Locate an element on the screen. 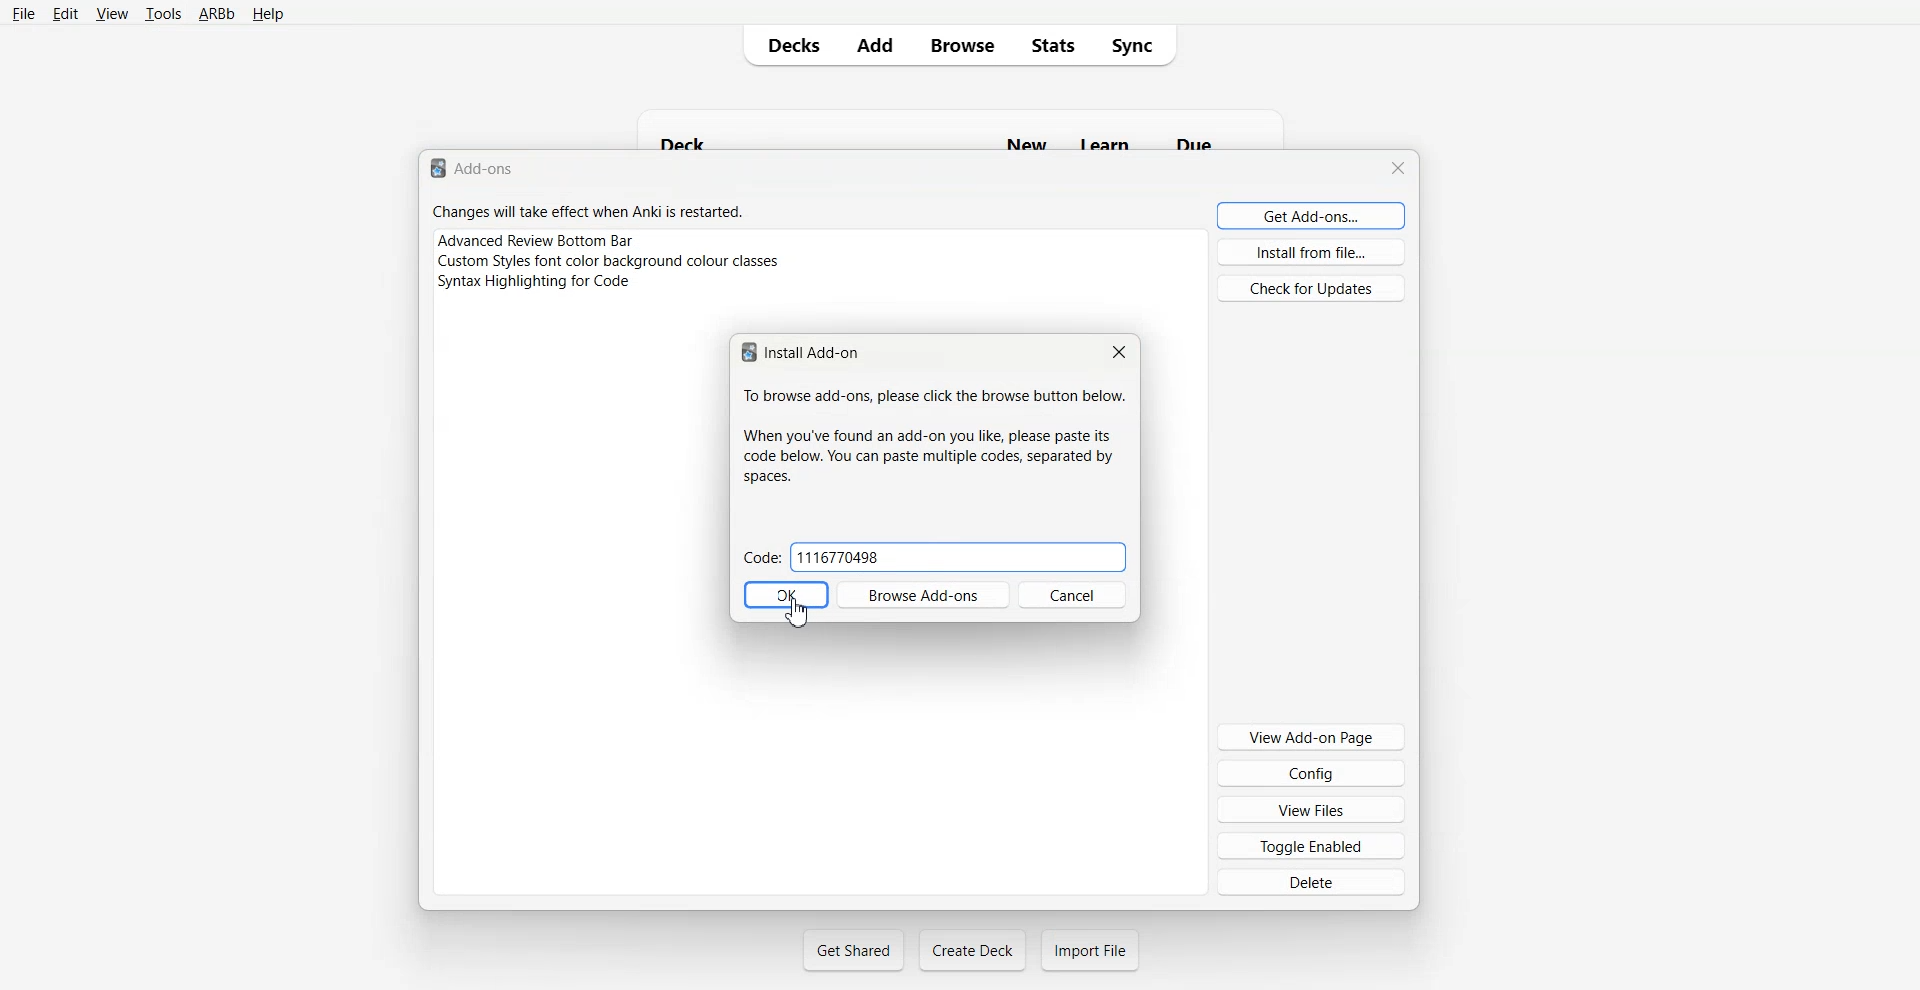 The height and width of the screenshot is (990, 1920). Edit is located at coordinates (66, 13).